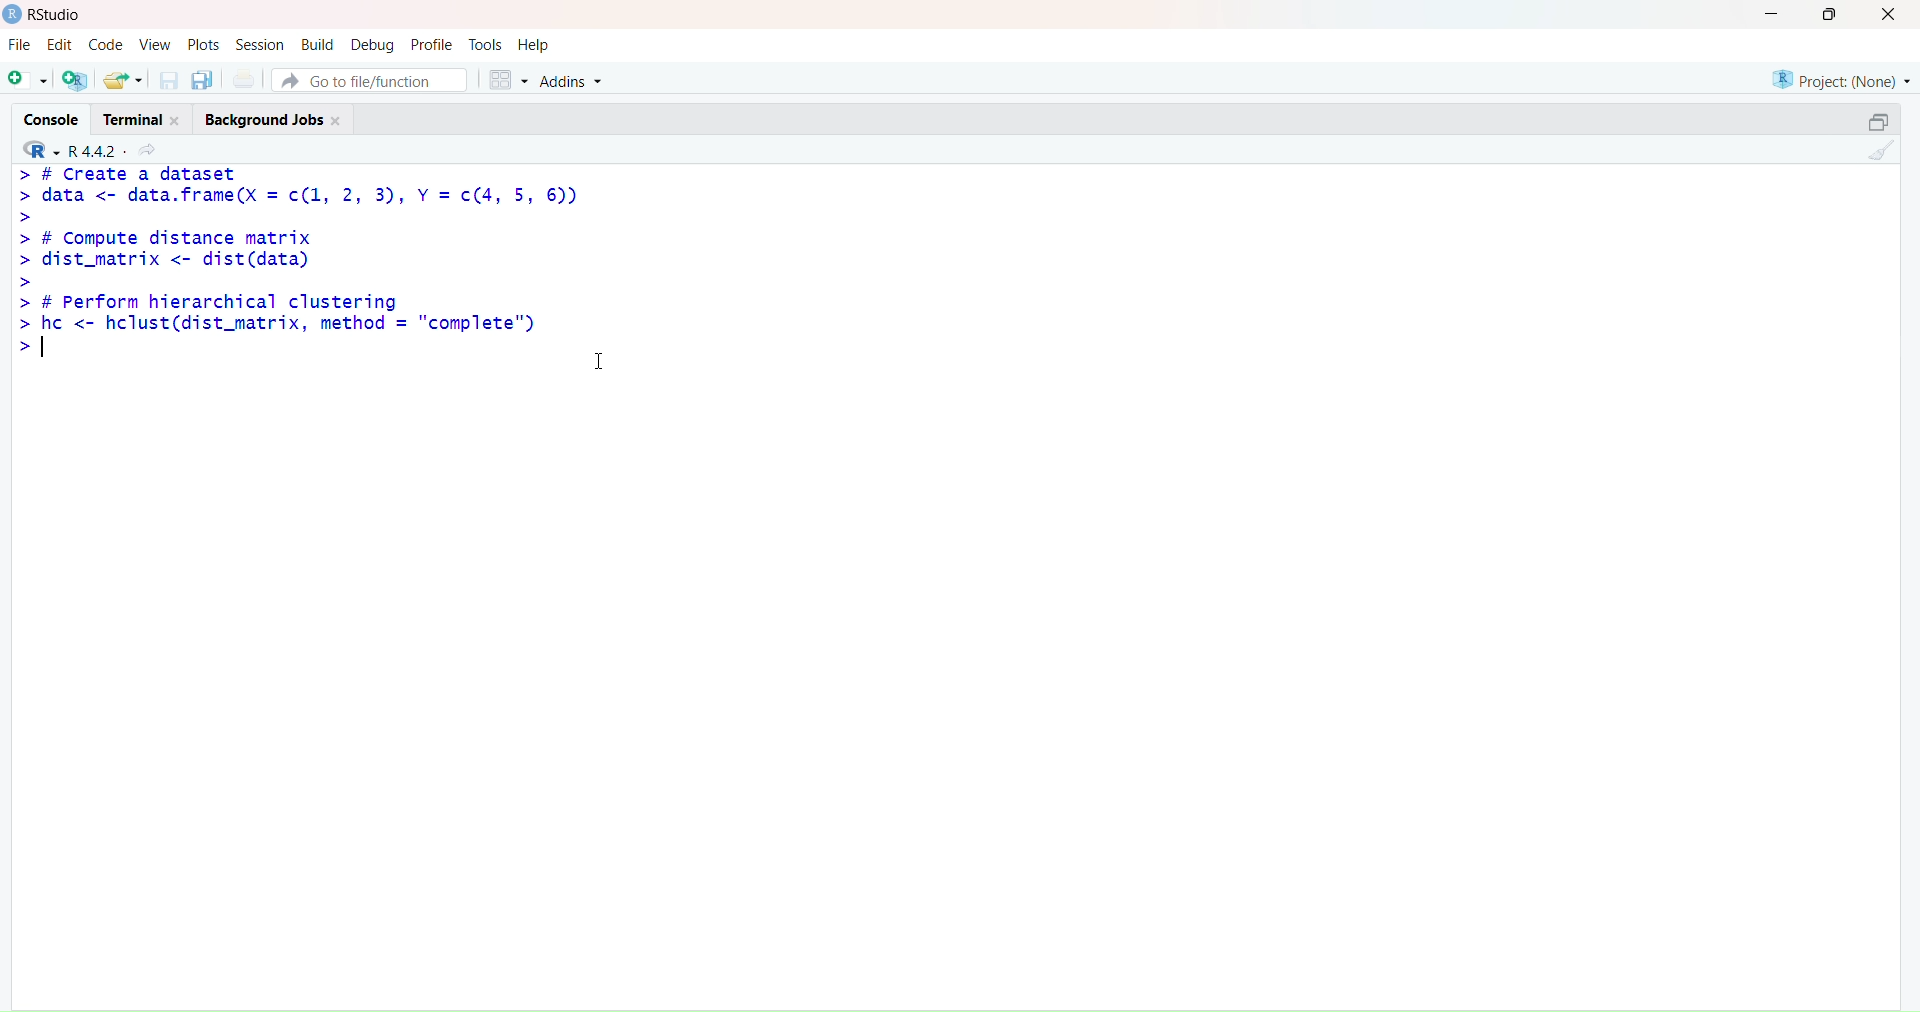  I want to click on Build, so click(317, 46).